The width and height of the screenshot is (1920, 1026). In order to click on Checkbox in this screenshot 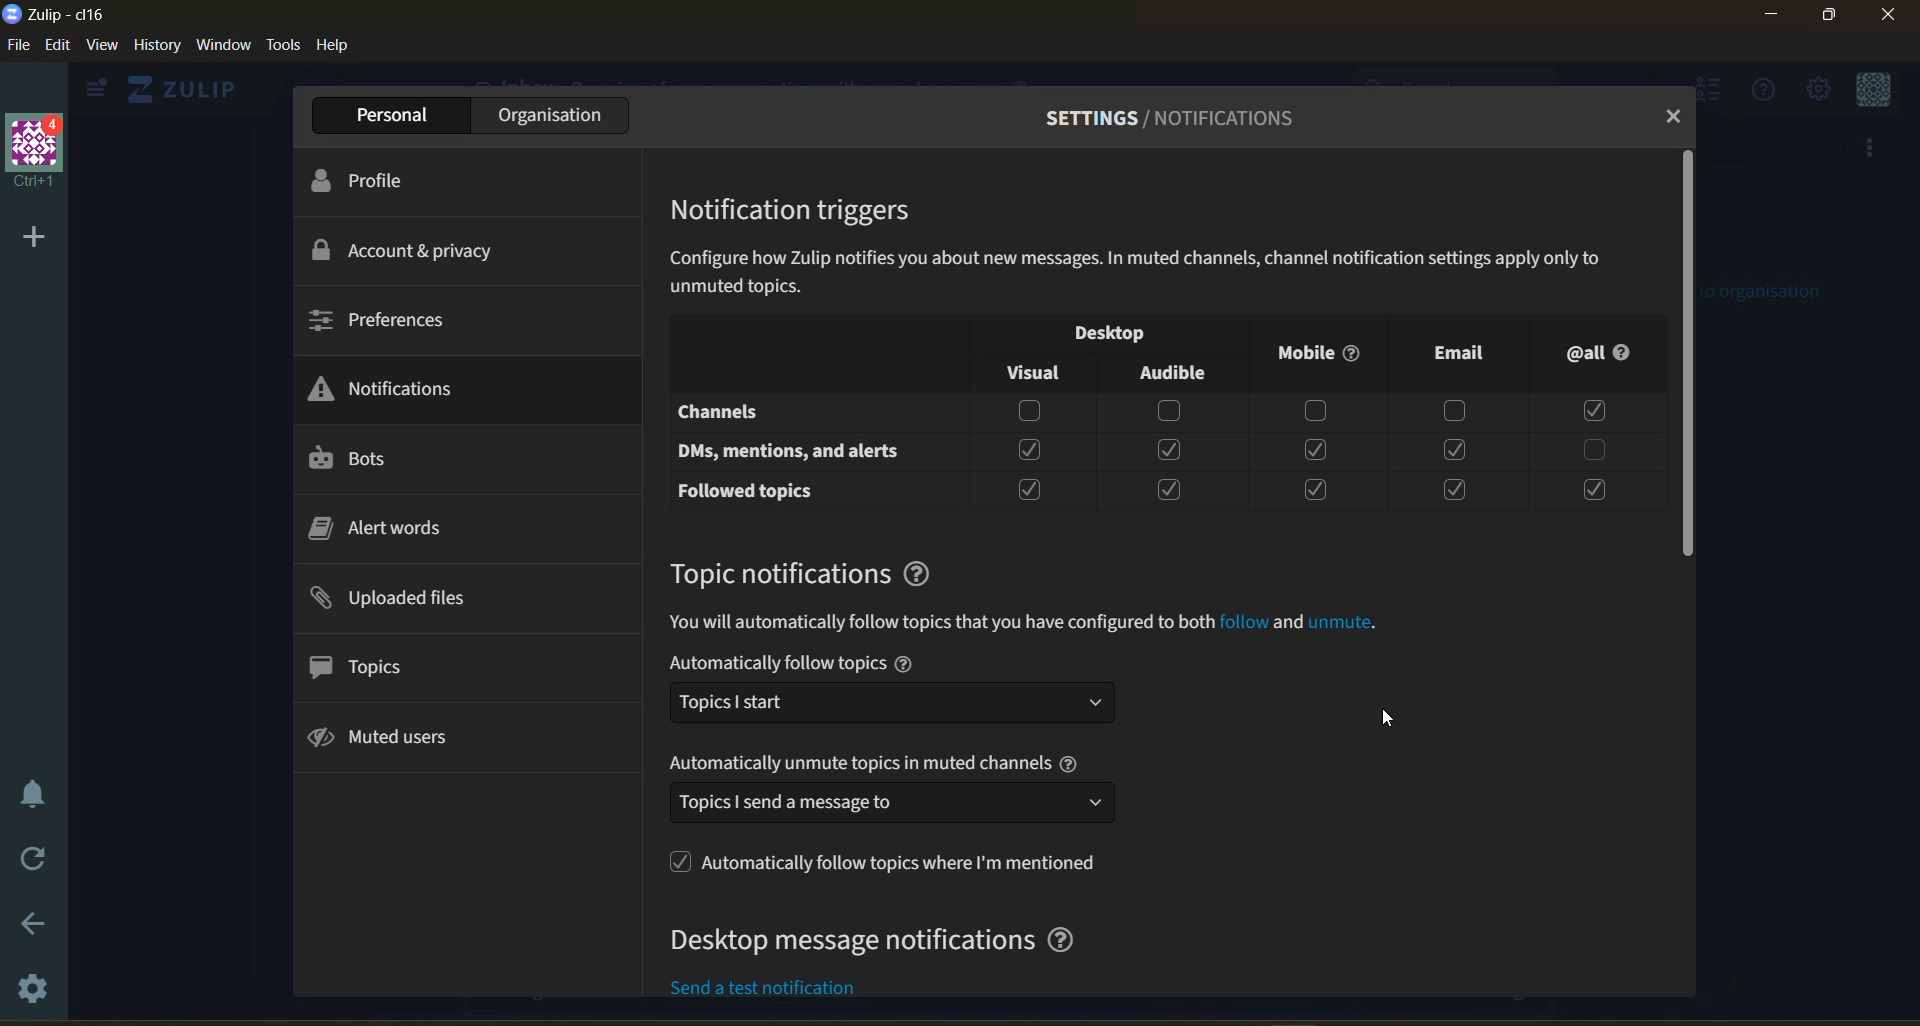, I will do `click(1030, 491)`.